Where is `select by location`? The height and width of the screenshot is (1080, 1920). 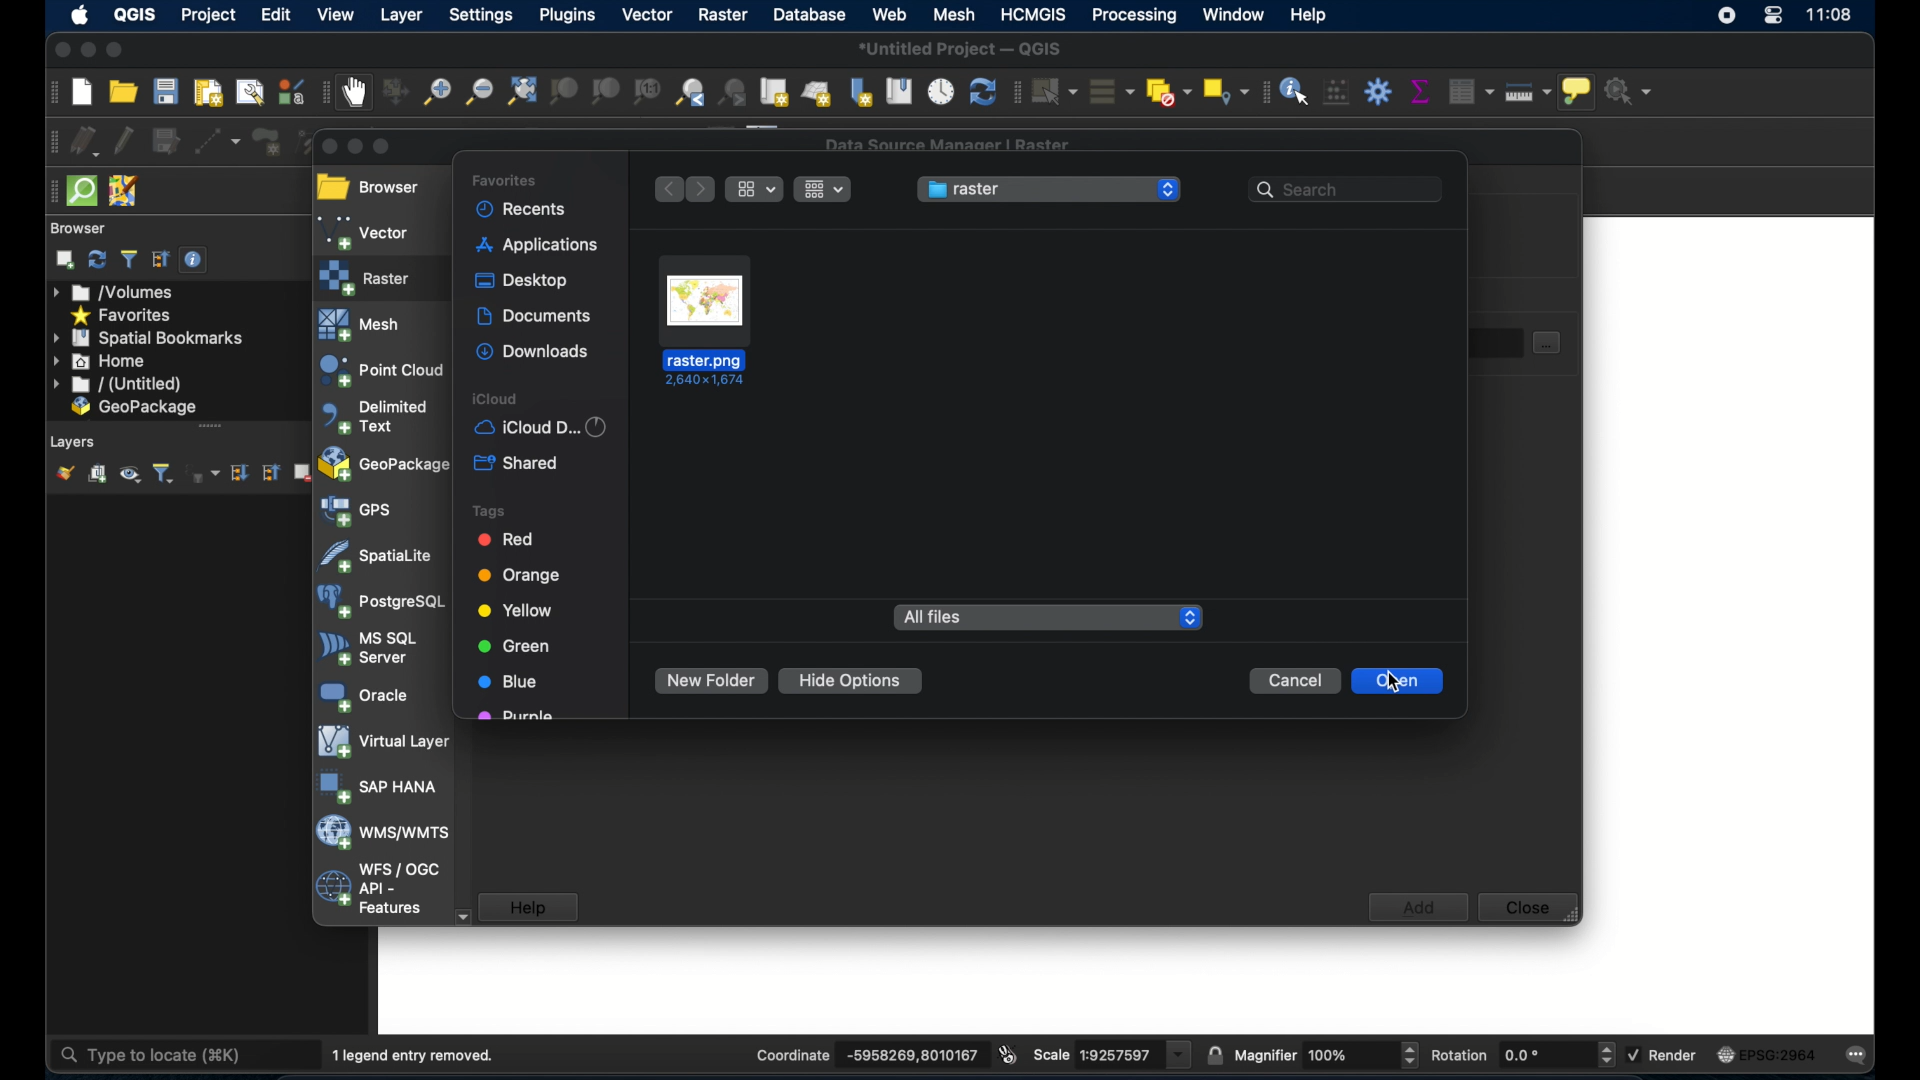
select by location is located at coordinates (1223, 91).